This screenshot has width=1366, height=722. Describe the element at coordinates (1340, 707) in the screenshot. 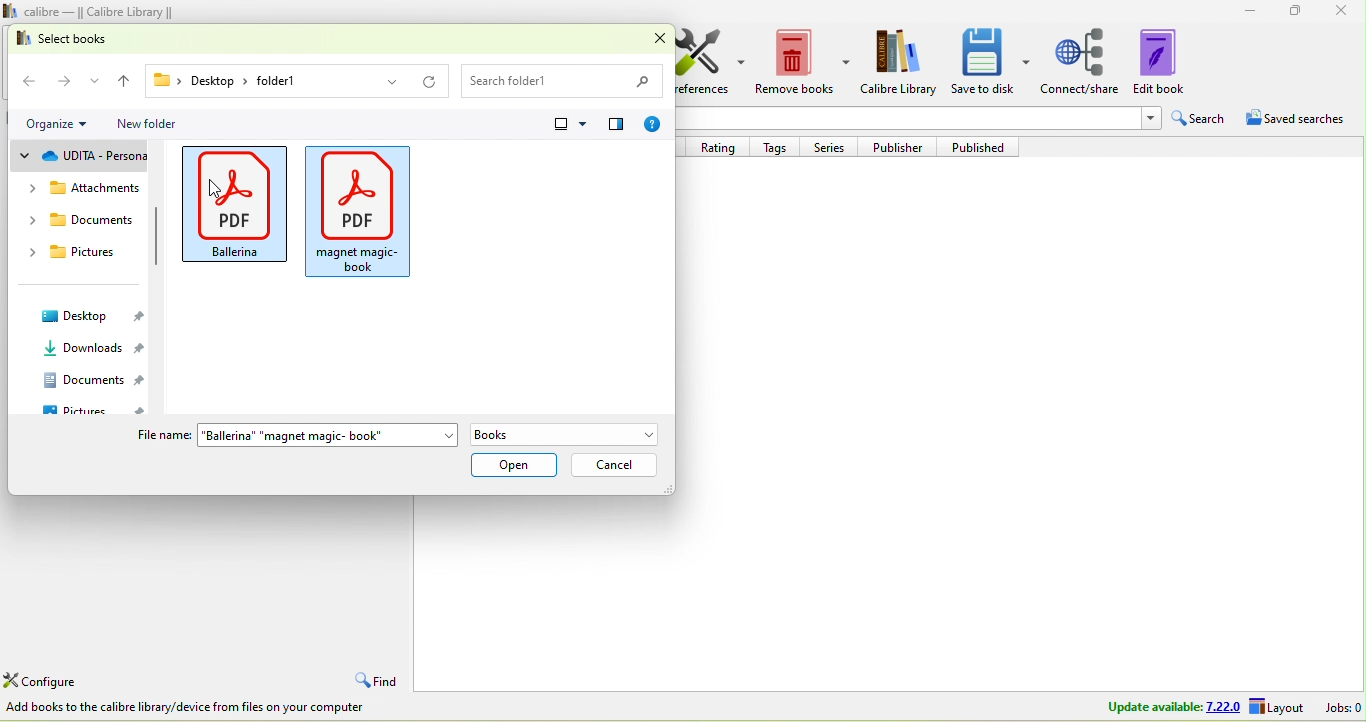

I see `jobs 0` at that location.